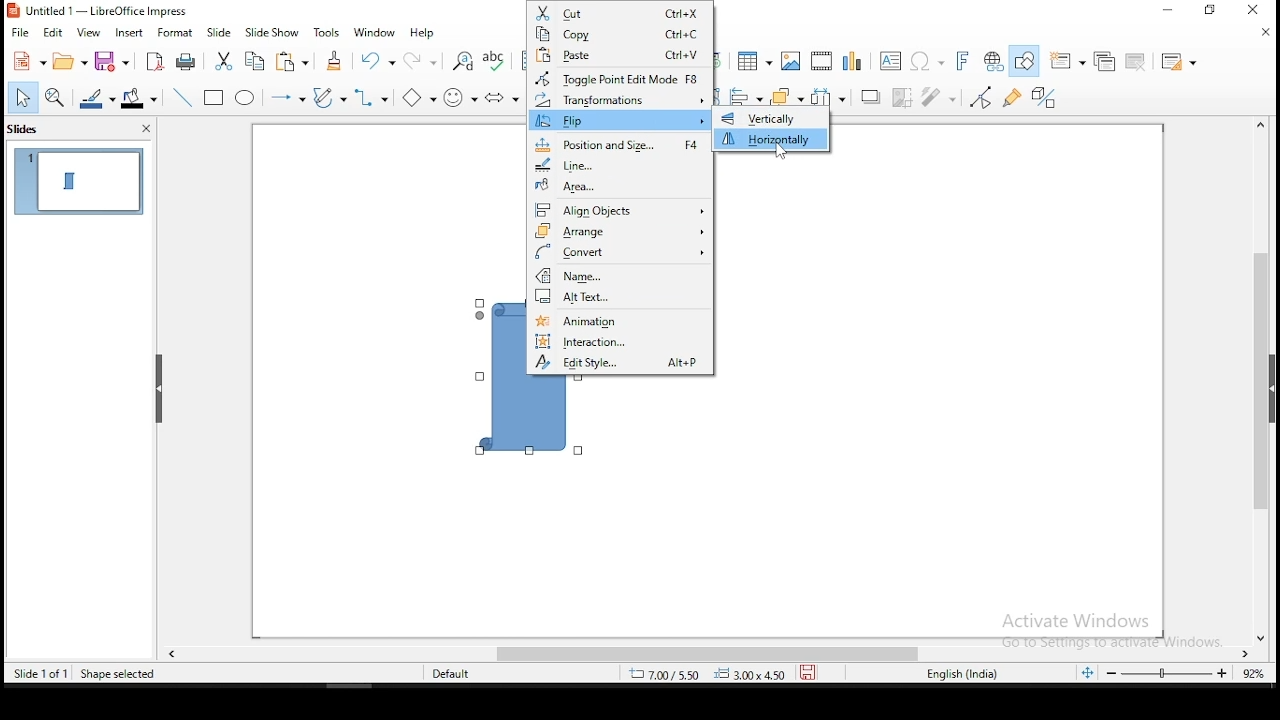 Image resolution: width=1280 pixels, height=720 pixels. Describe the element at coordinates (1045, 100) in the screenshot. I see `toggle extrusion` at that location.